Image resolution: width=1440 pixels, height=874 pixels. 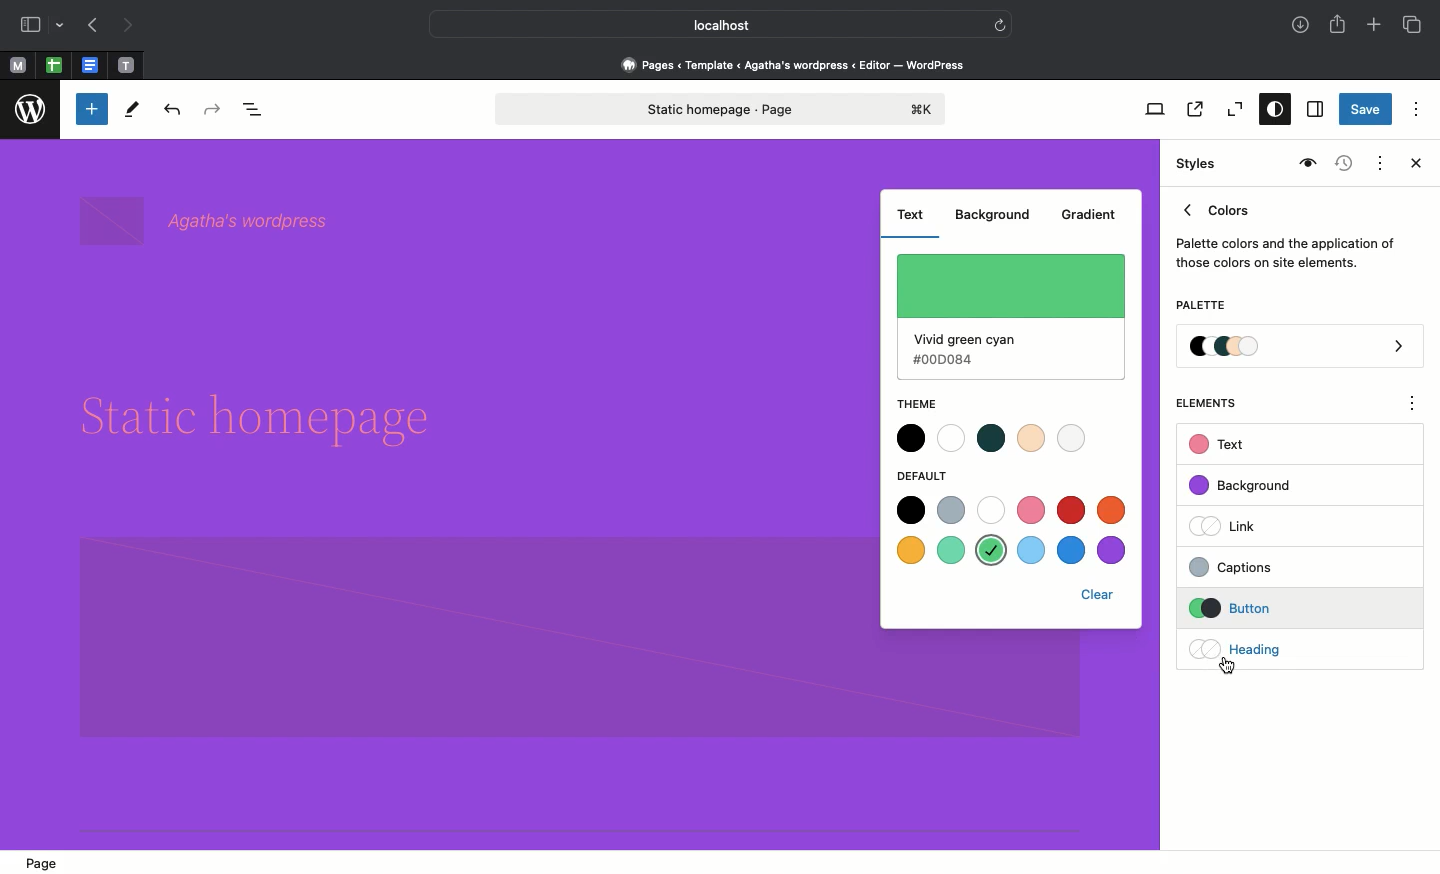 I want to click on Actions, so click(x=1378, y=161).